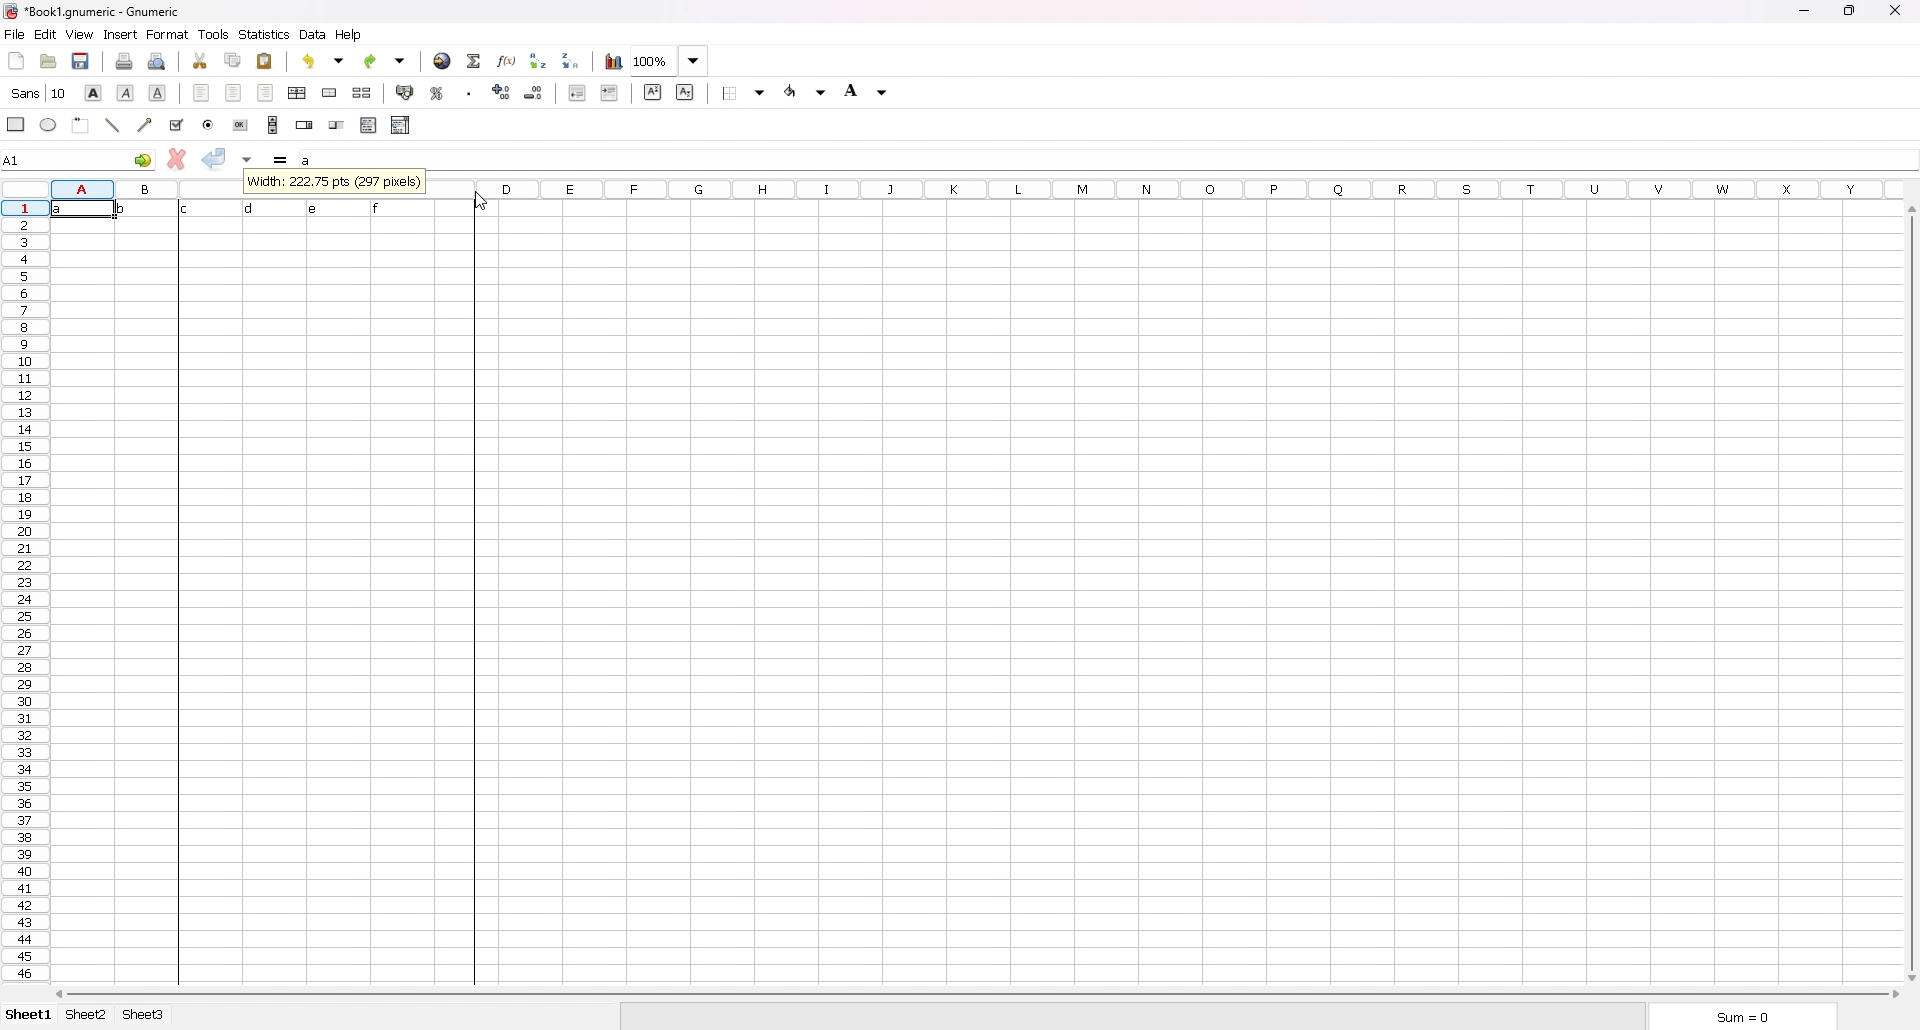 The height and width of the screenshot is (1030, 1920). I want to click on increase indent, so click(610, 92).